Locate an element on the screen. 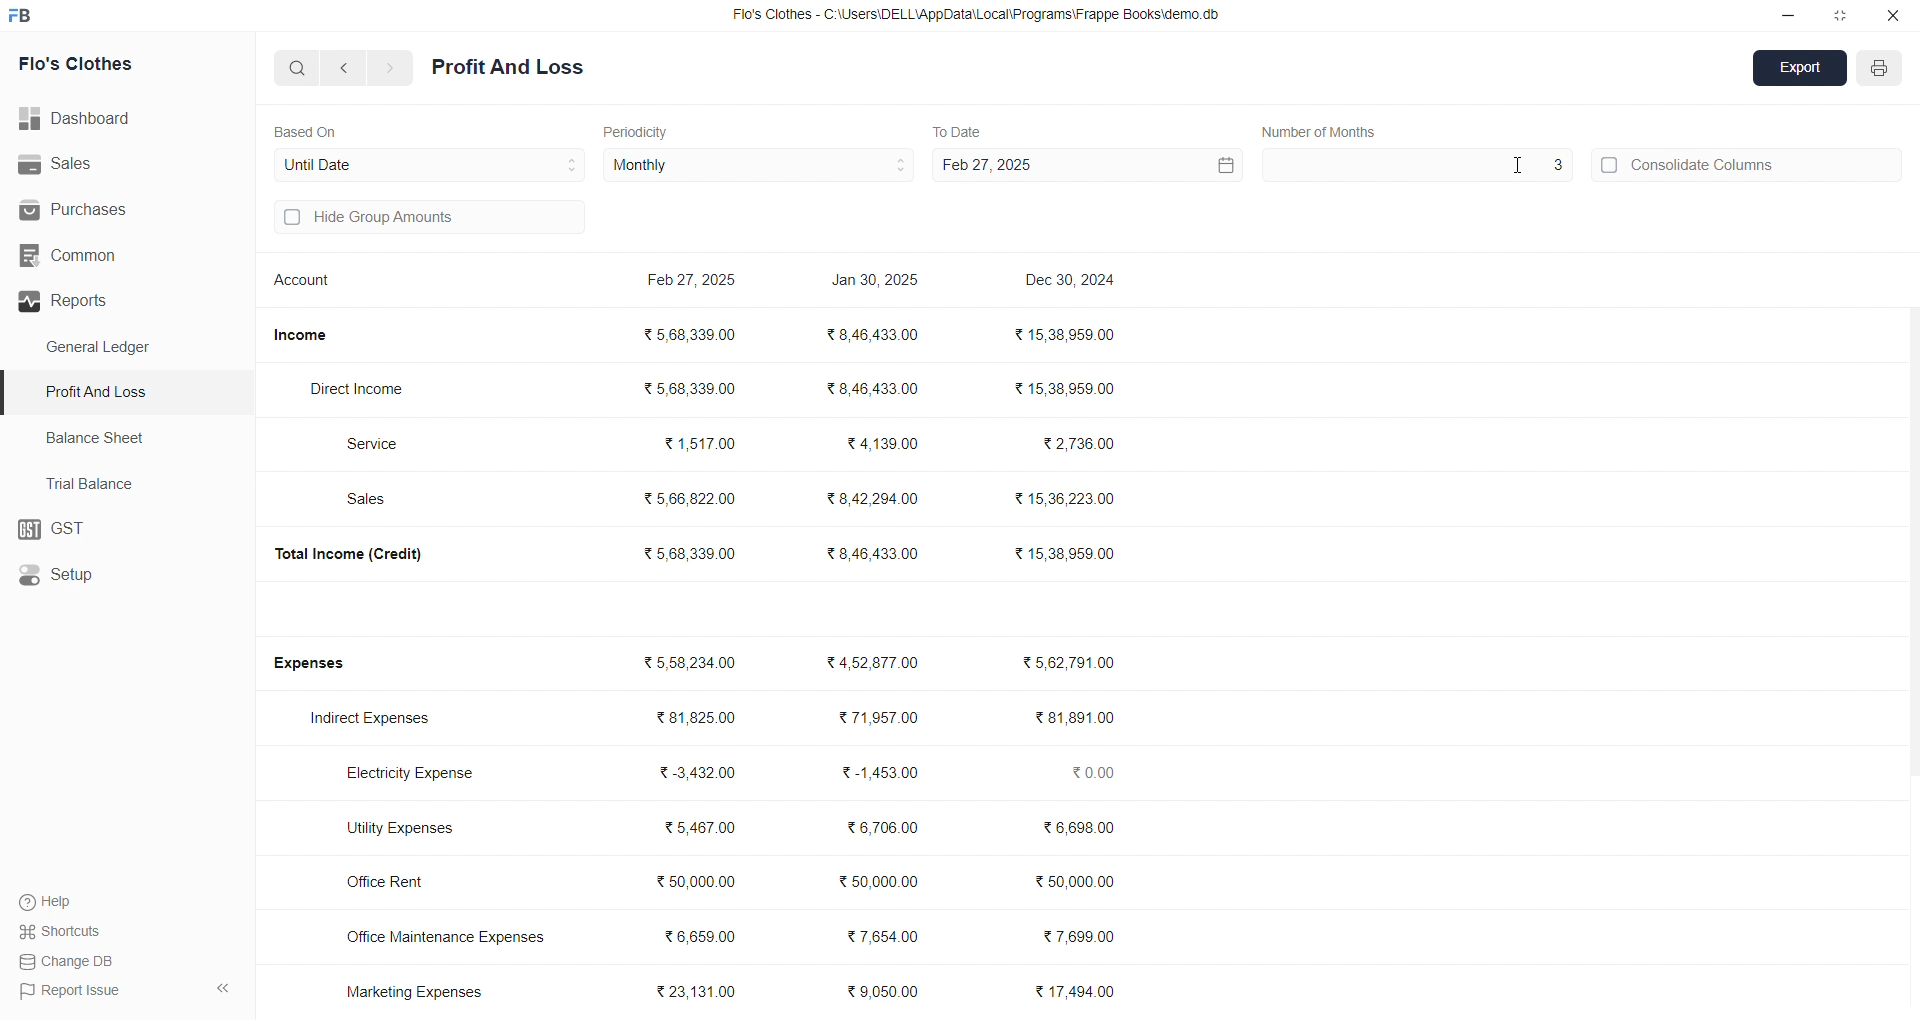 The height and width of the screenshot is (1020, 1920). Feb 27, 2025 is located at coordinates (695, 282).